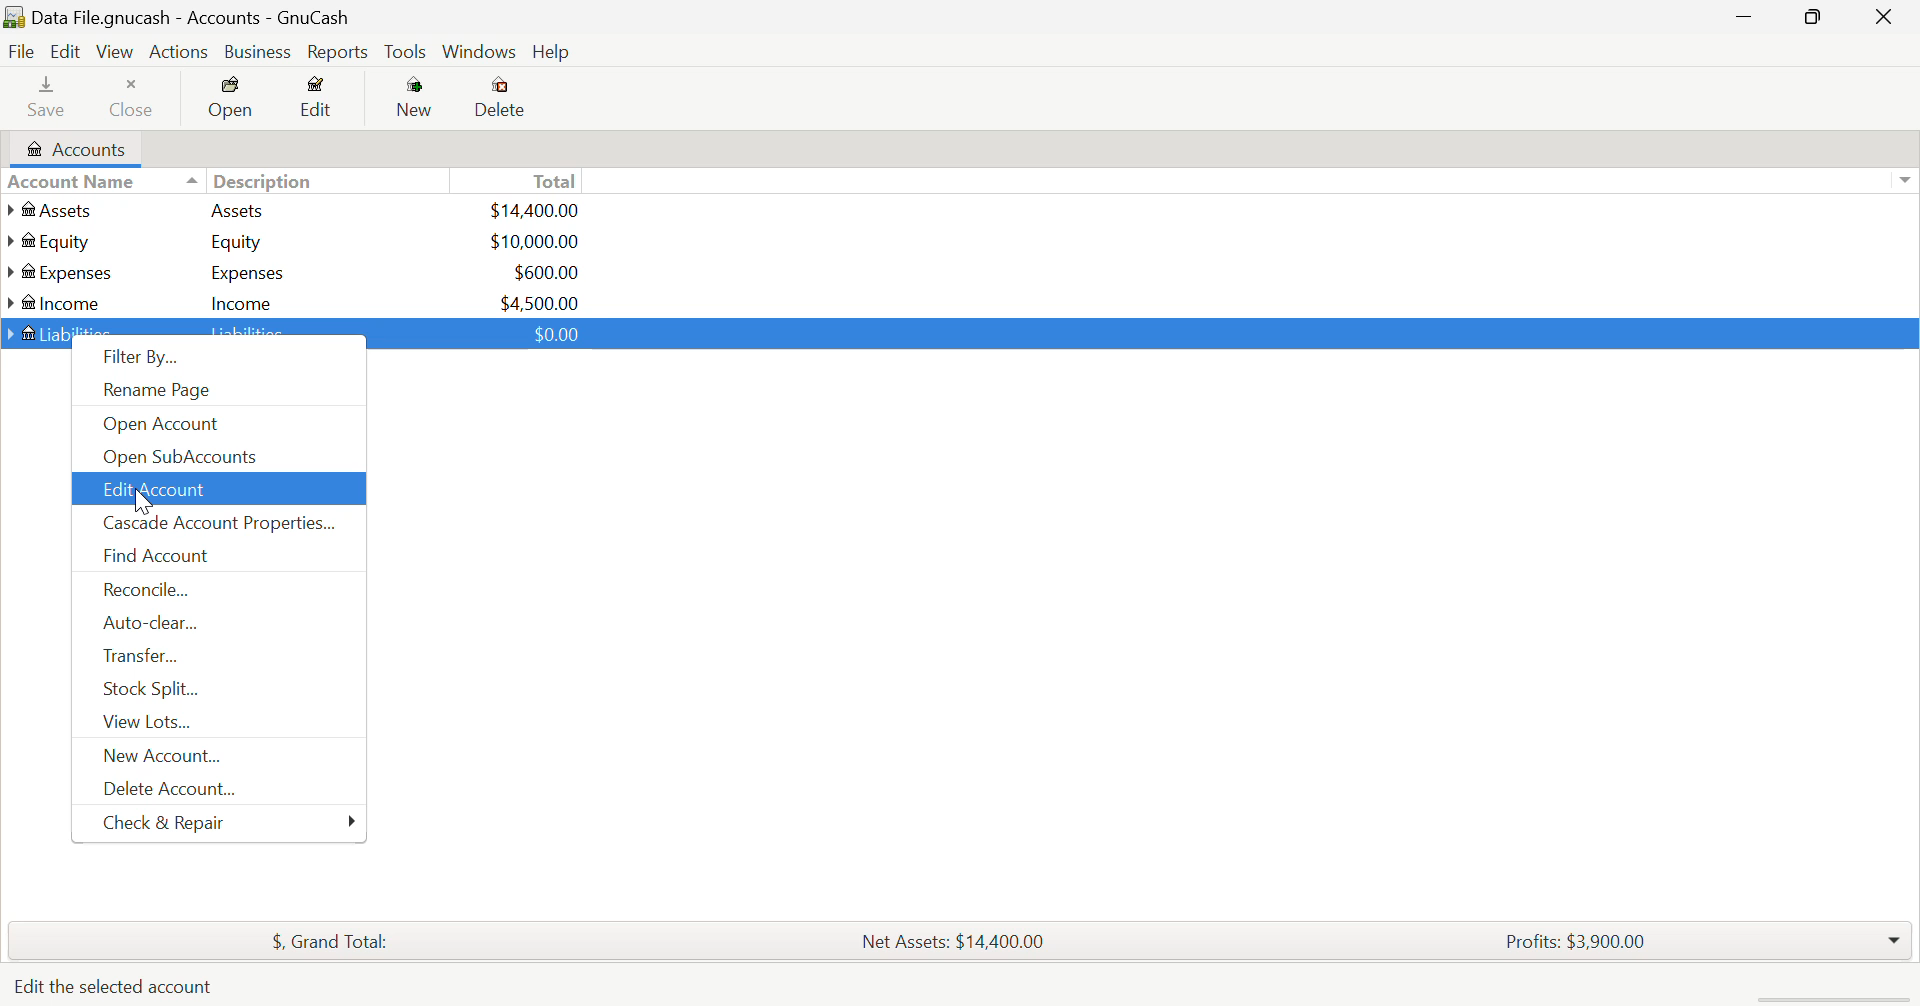 Image resolution: width=1920 pixels, height=1006 pixels. Describe the element at coordinates (217, 726) in the screenshot. I see `View Lots` at that location.